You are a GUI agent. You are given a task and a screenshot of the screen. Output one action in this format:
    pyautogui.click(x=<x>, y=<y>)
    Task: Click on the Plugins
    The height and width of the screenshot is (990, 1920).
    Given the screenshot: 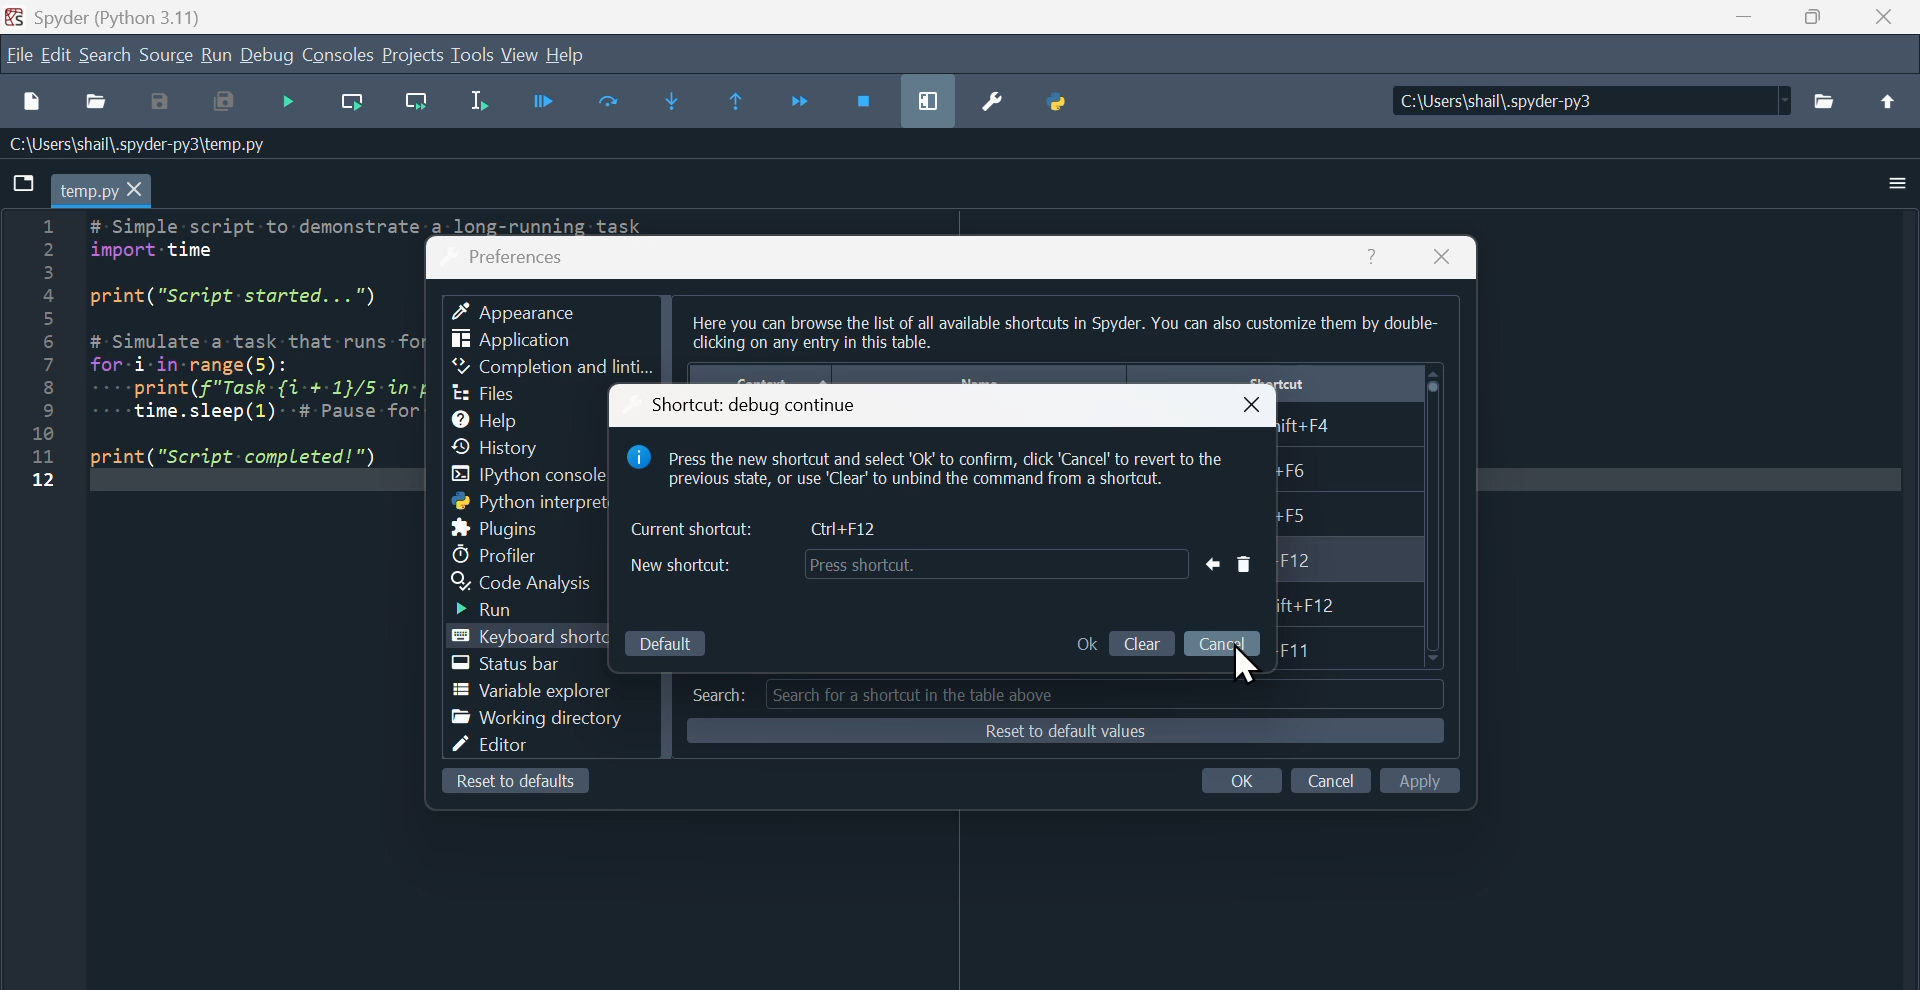 What is the action you would take?
    pyautogui.click(x=506, y=527)
    